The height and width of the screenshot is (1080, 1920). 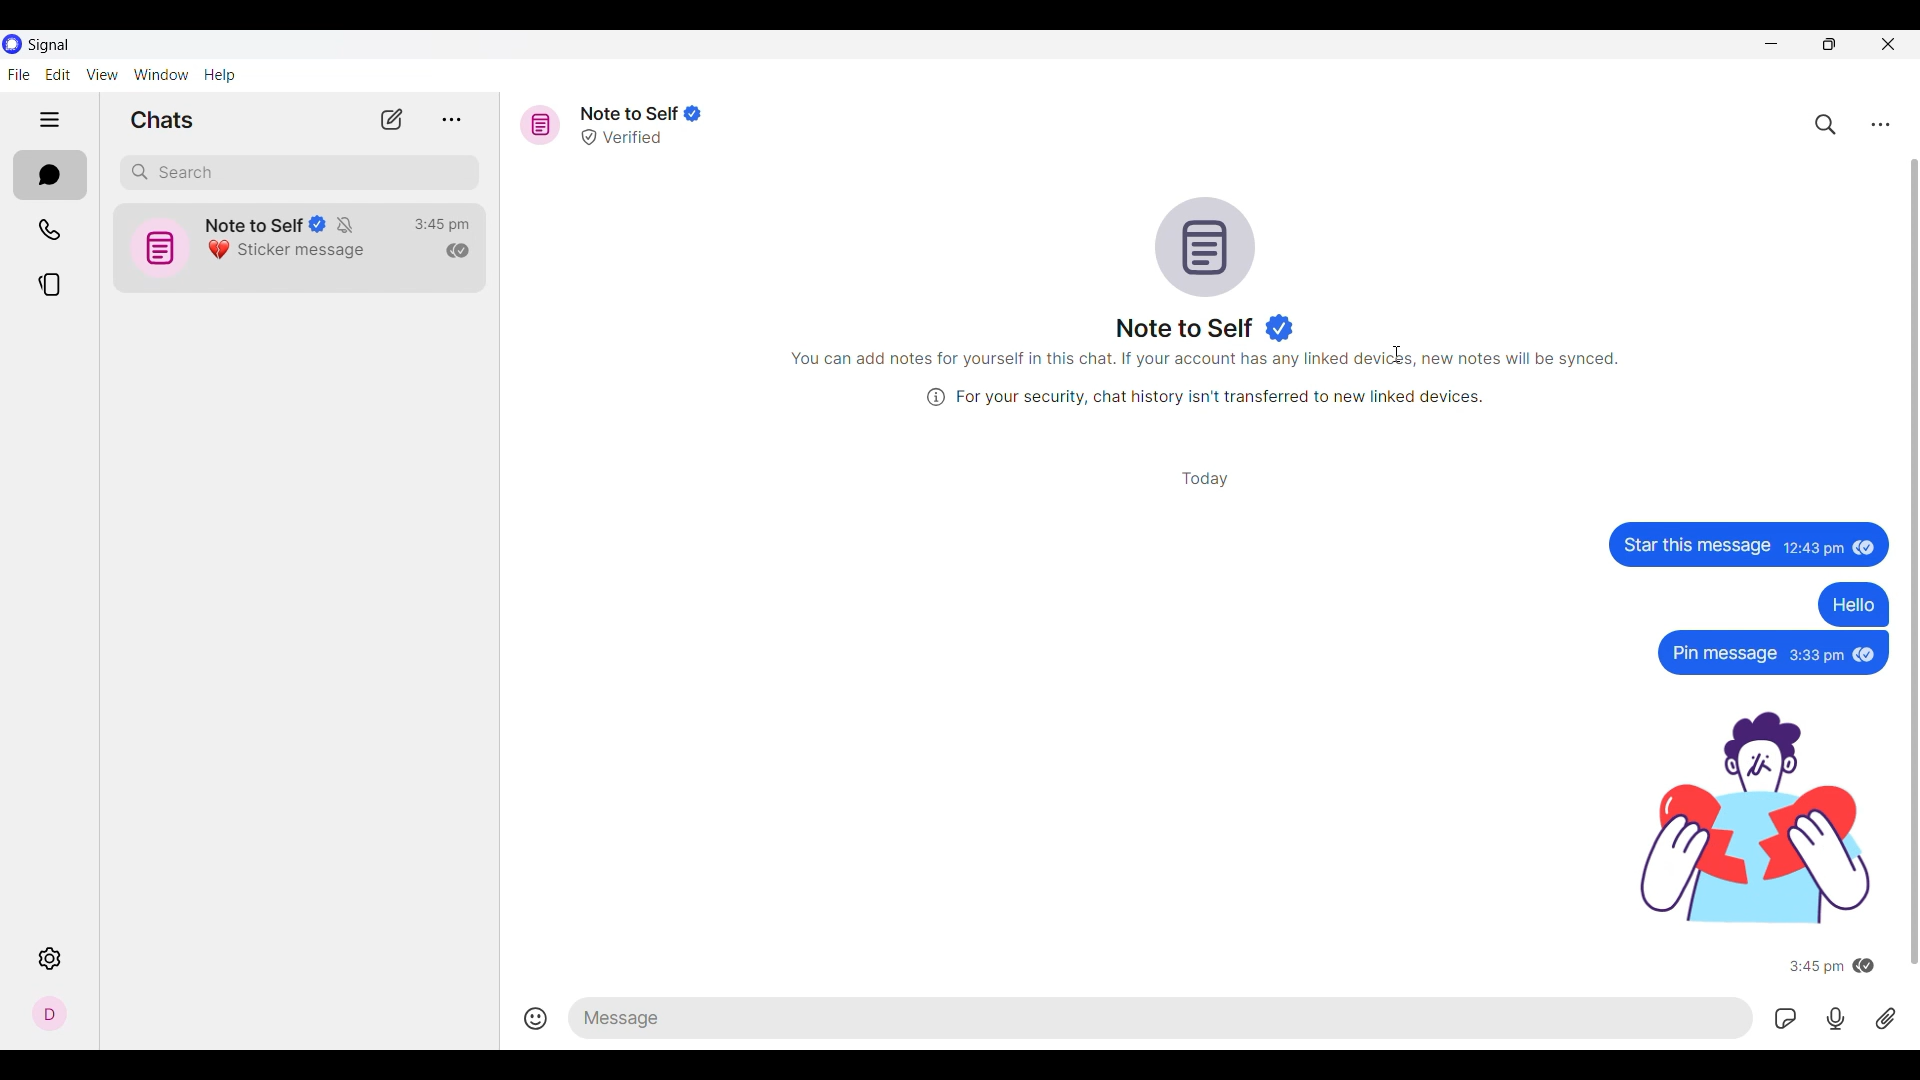 I want to click on textcursor, so click(x=1400, y=358).